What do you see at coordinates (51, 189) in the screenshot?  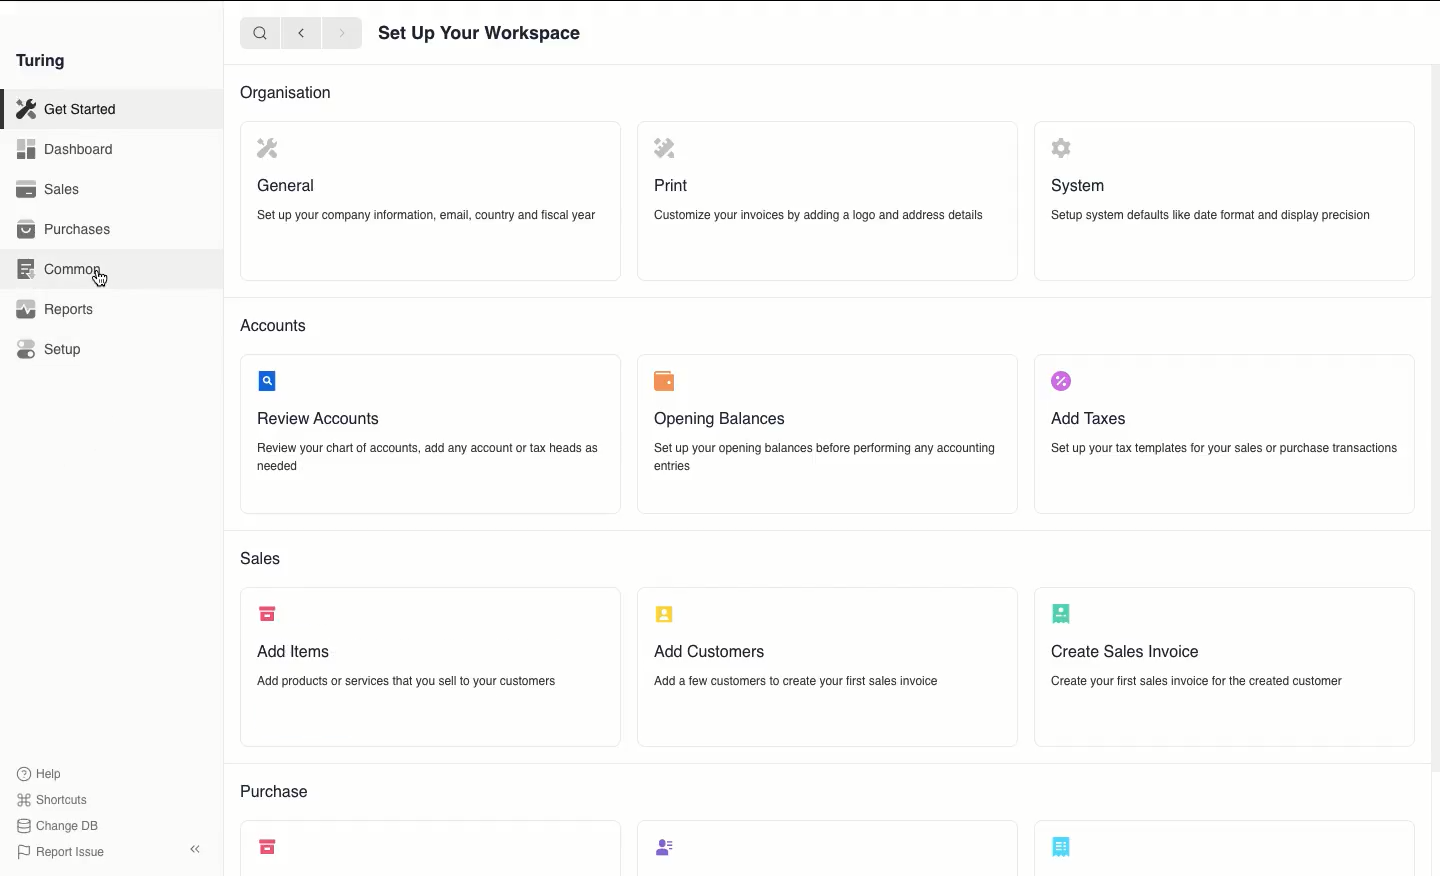 I see `Sales` at bounding box center [51, 189].